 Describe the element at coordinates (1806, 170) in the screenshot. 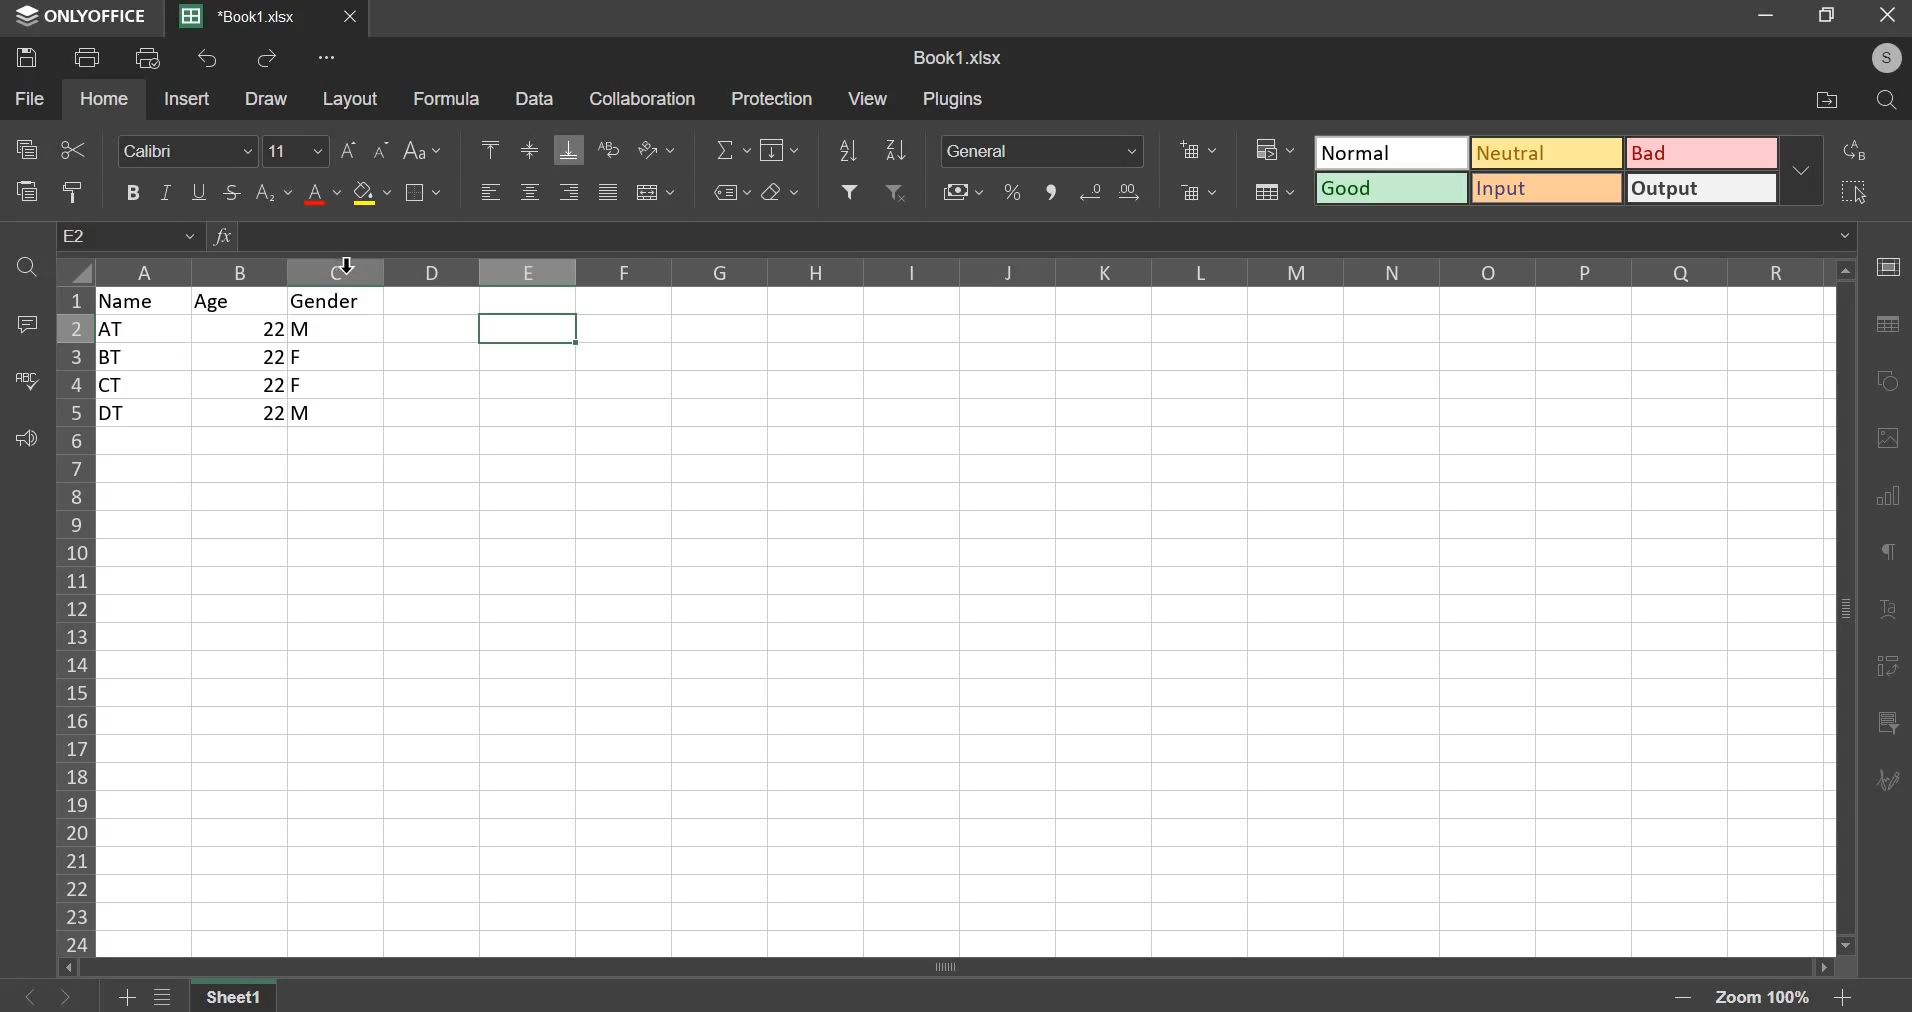

I see `more` at that location.